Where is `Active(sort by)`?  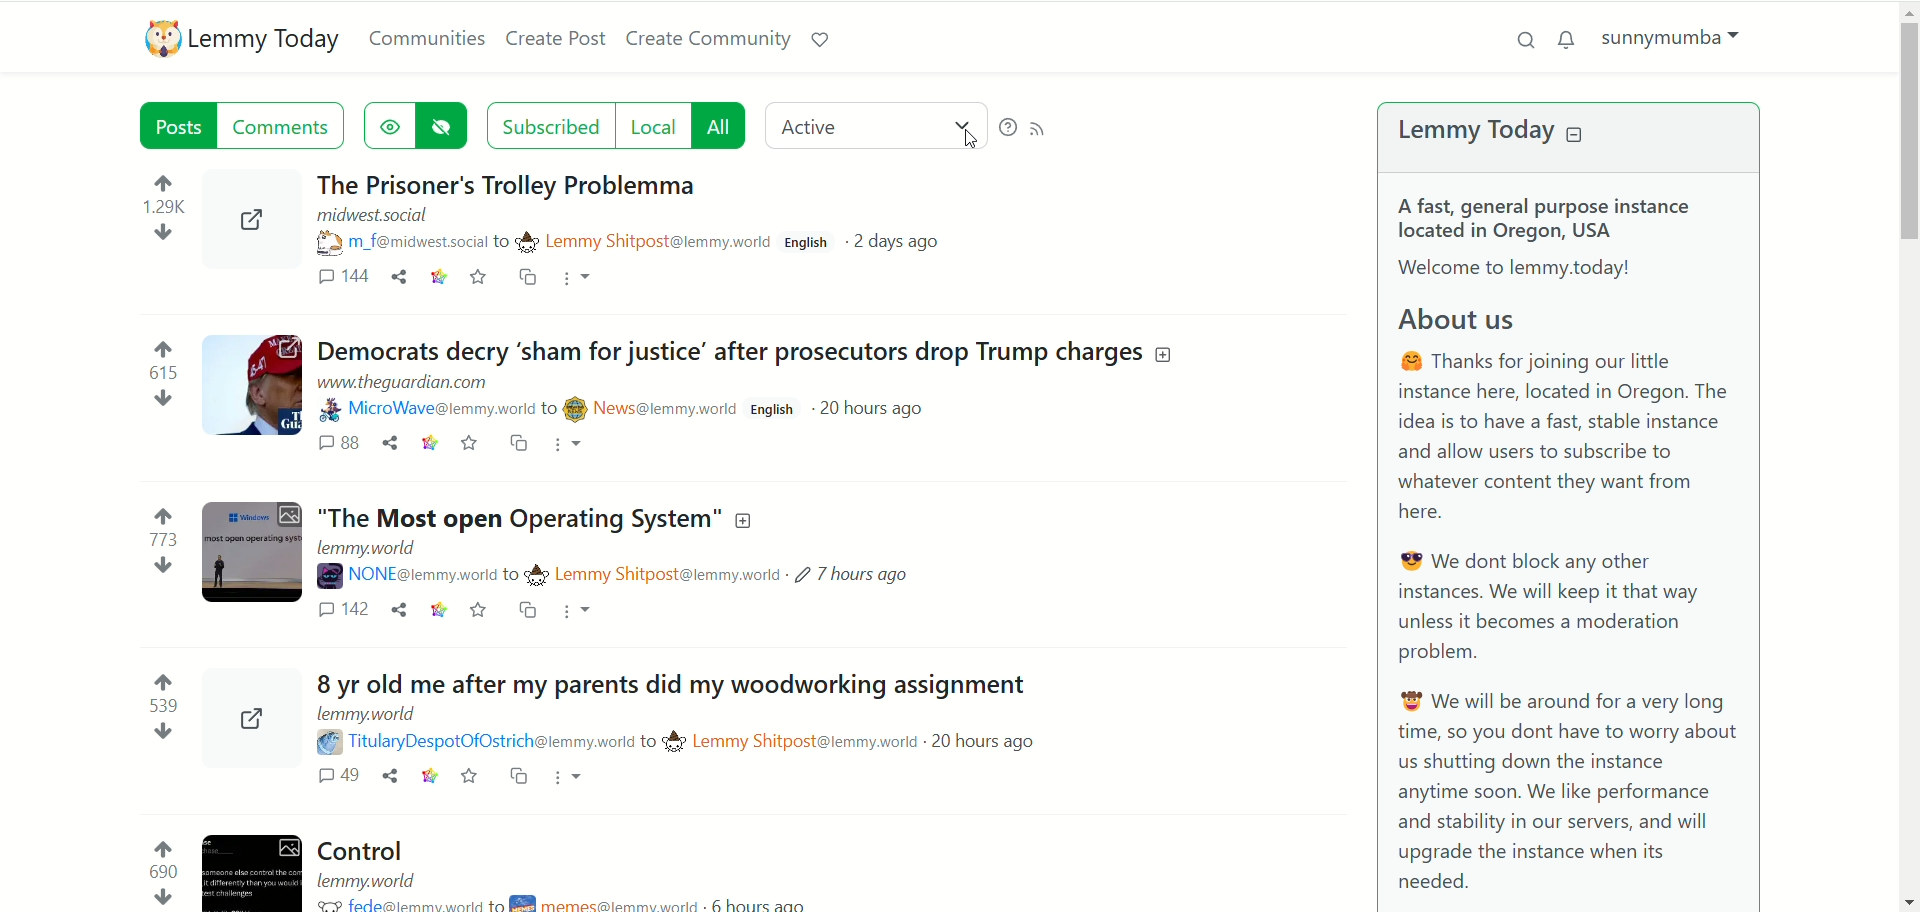 Active(sort by) is located at coordinates (873, 127).